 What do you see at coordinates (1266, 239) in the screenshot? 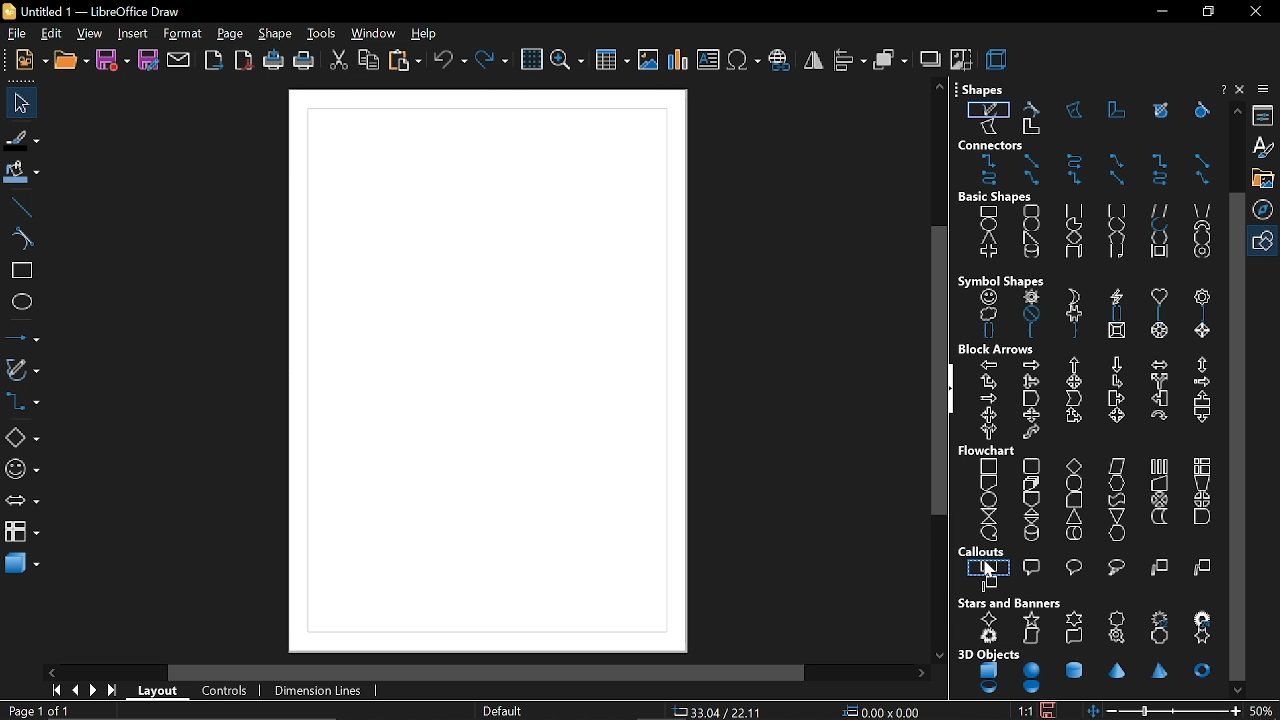
I see `shapes` at bounding box center [1266, 239].